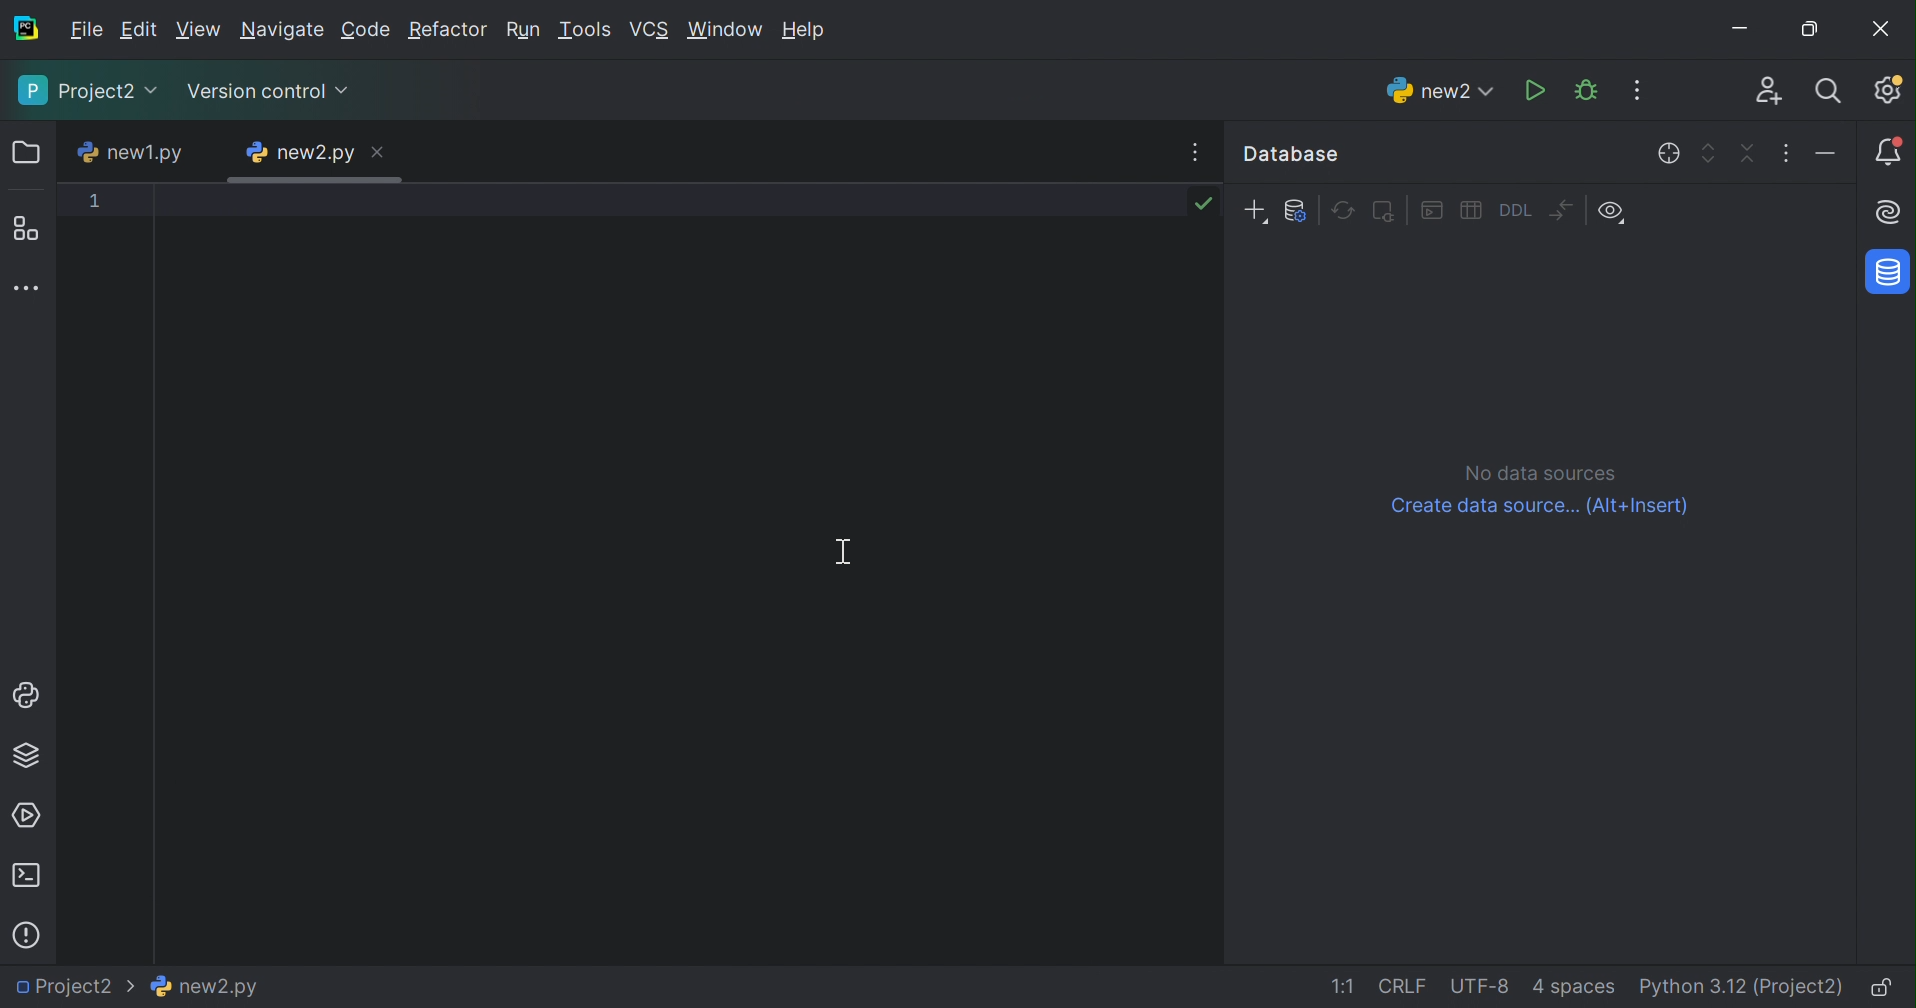  I want to click on new1.py, so click(128, 152).